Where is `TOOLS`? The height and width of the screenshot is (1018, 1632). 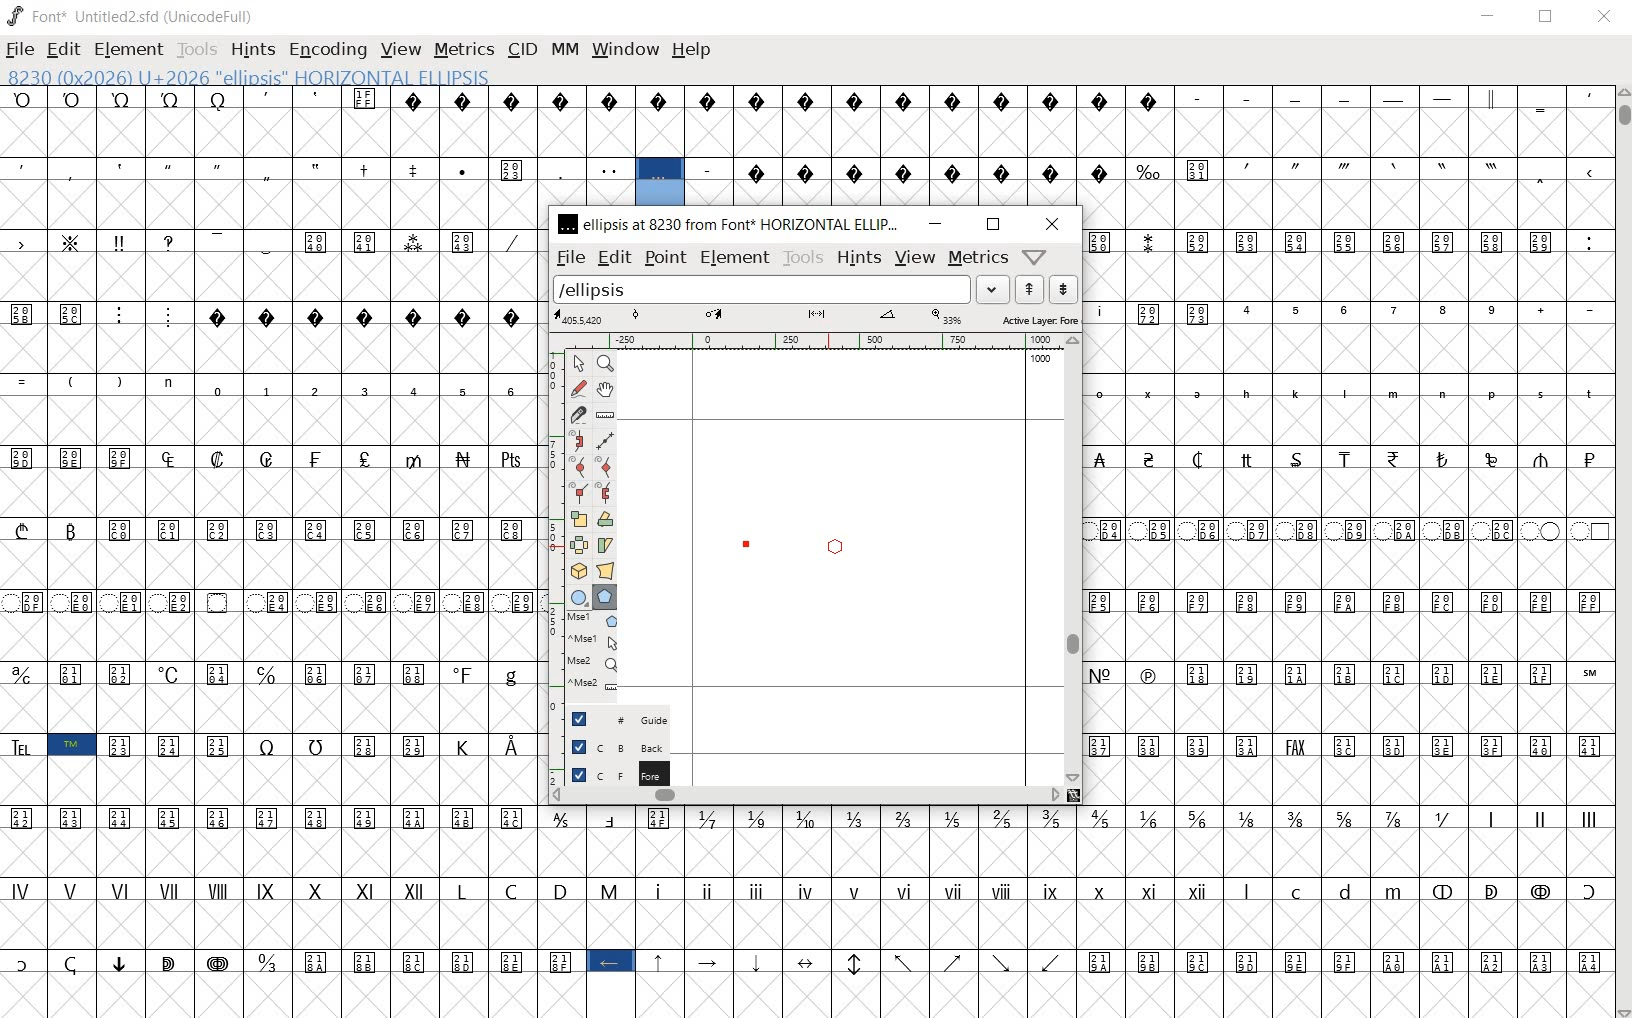
TOOLS is located at coordinates (198, 49).